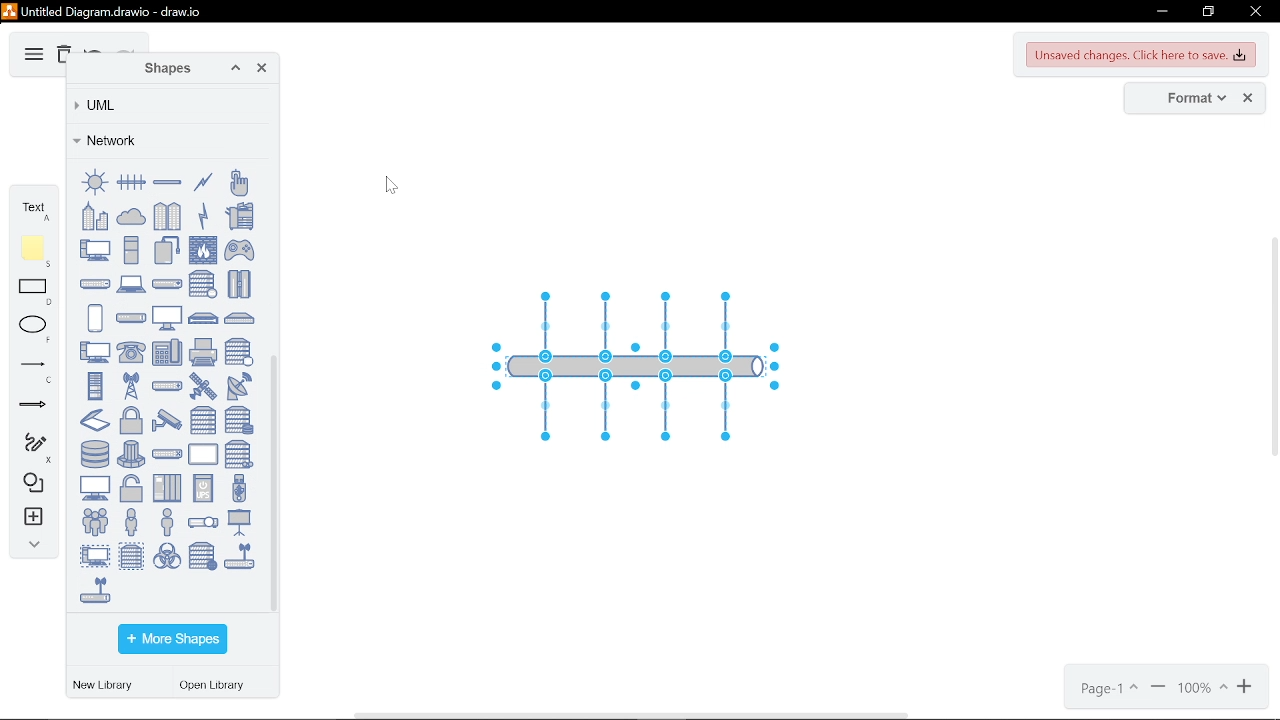 The height and width of the screenshot is (720, 1280). I want to click on unsecure, so click(131, 489).